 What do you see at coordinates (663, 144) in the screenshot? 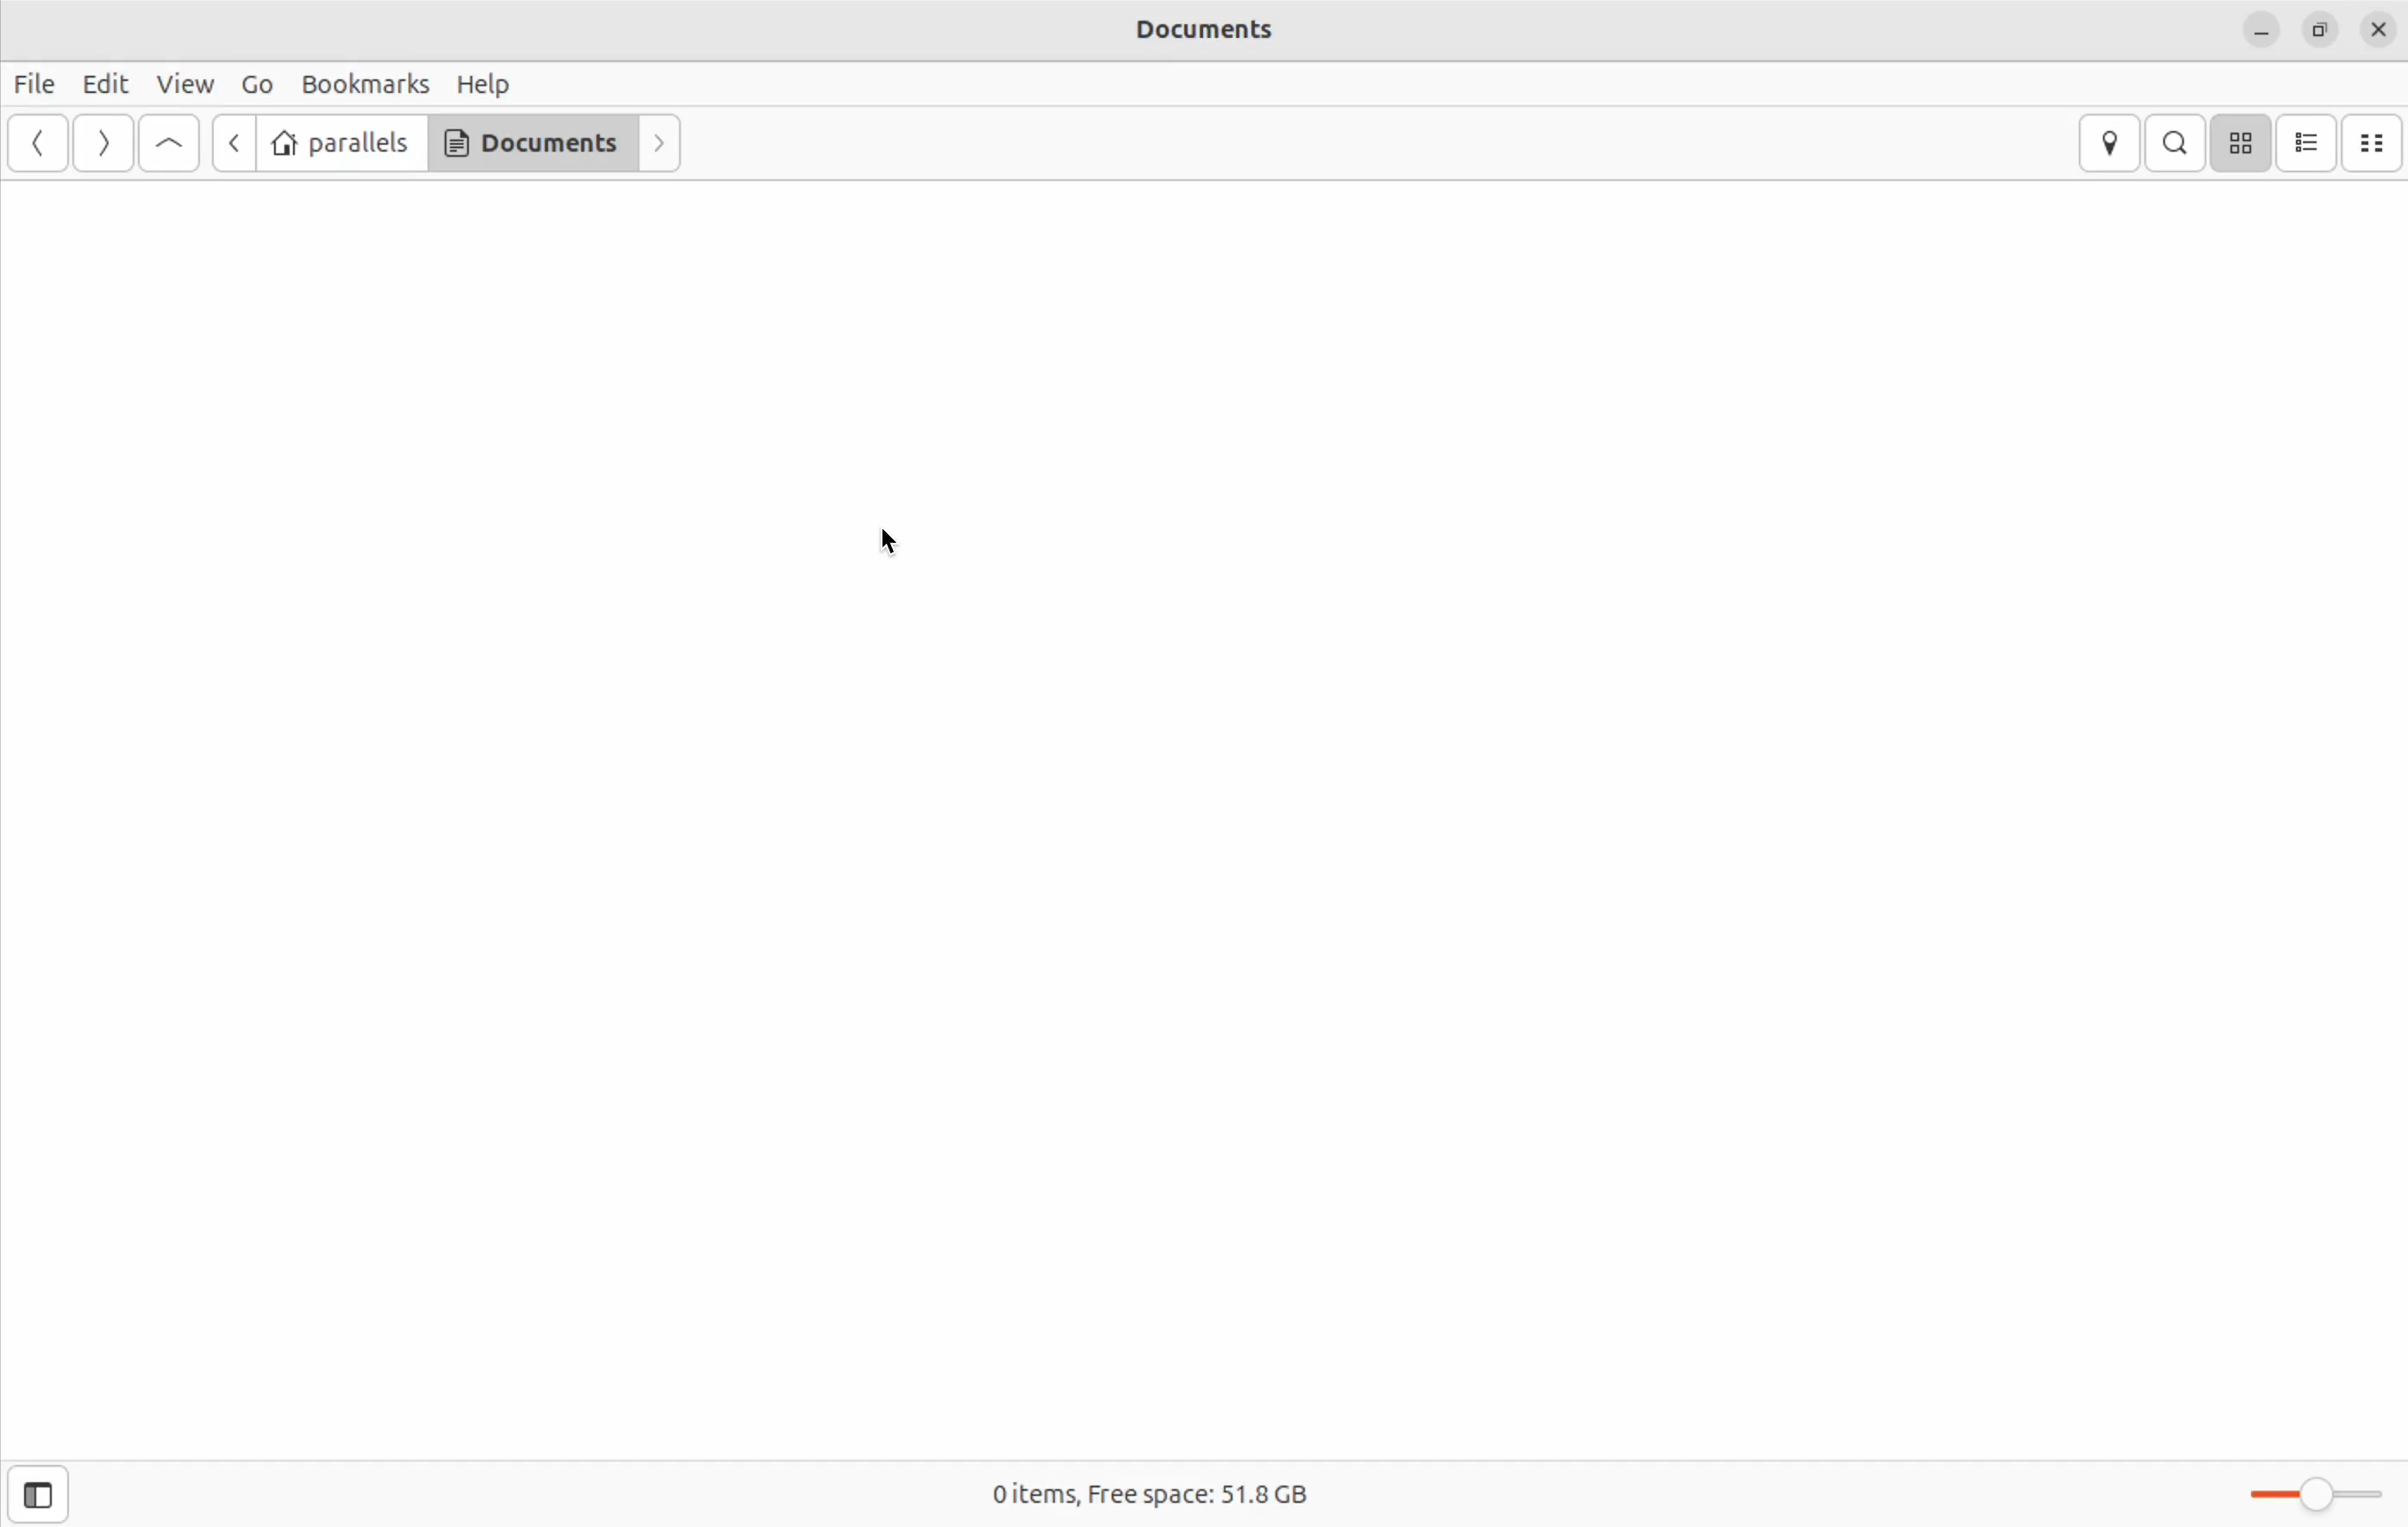
I see `next ` at bounding box center [663, 144].